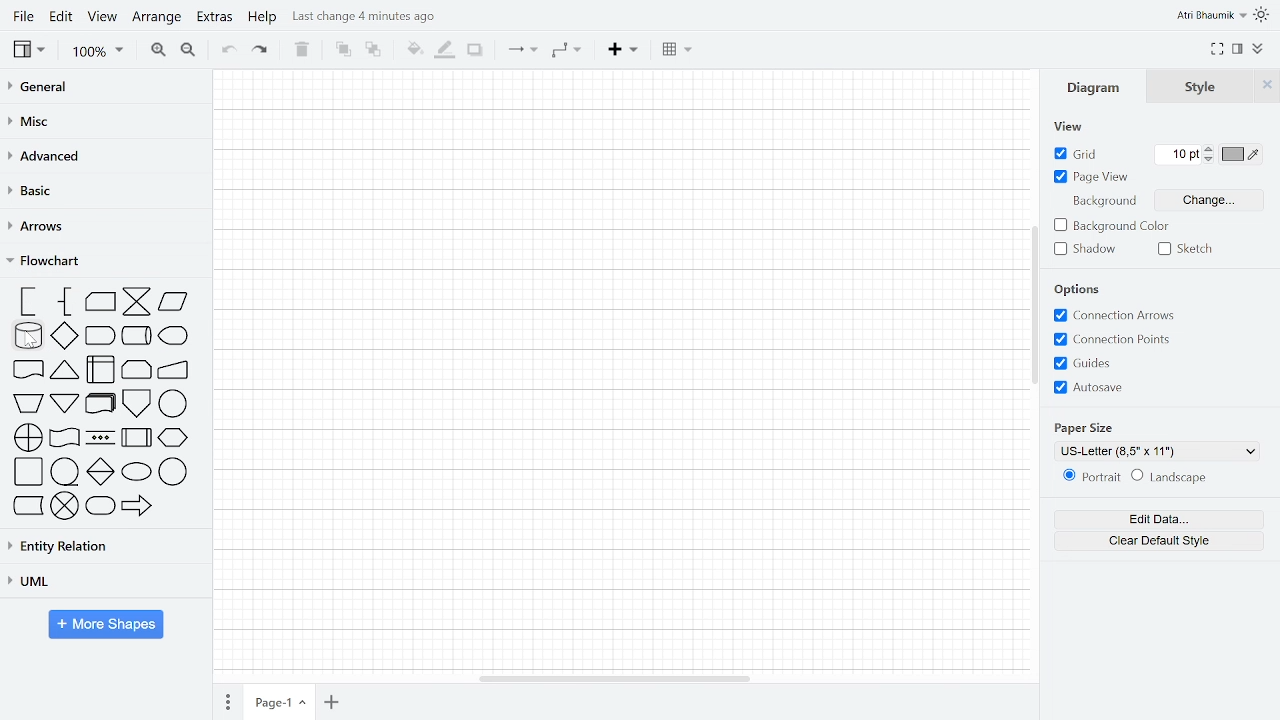 The width and height of the screenshot is (1280, 720). Describe the element at coordinates (1035, 327) in the screenshot. I see `vertical scrollbar` at that location.